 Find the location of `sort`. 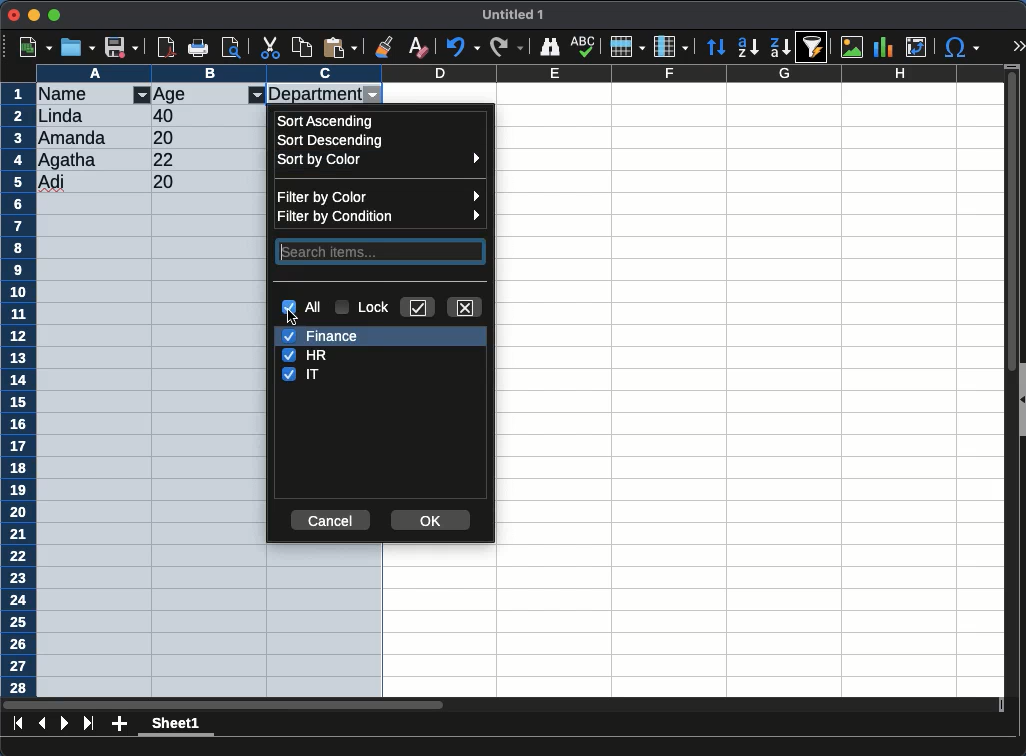

sort is located at coordinates (816, 47).